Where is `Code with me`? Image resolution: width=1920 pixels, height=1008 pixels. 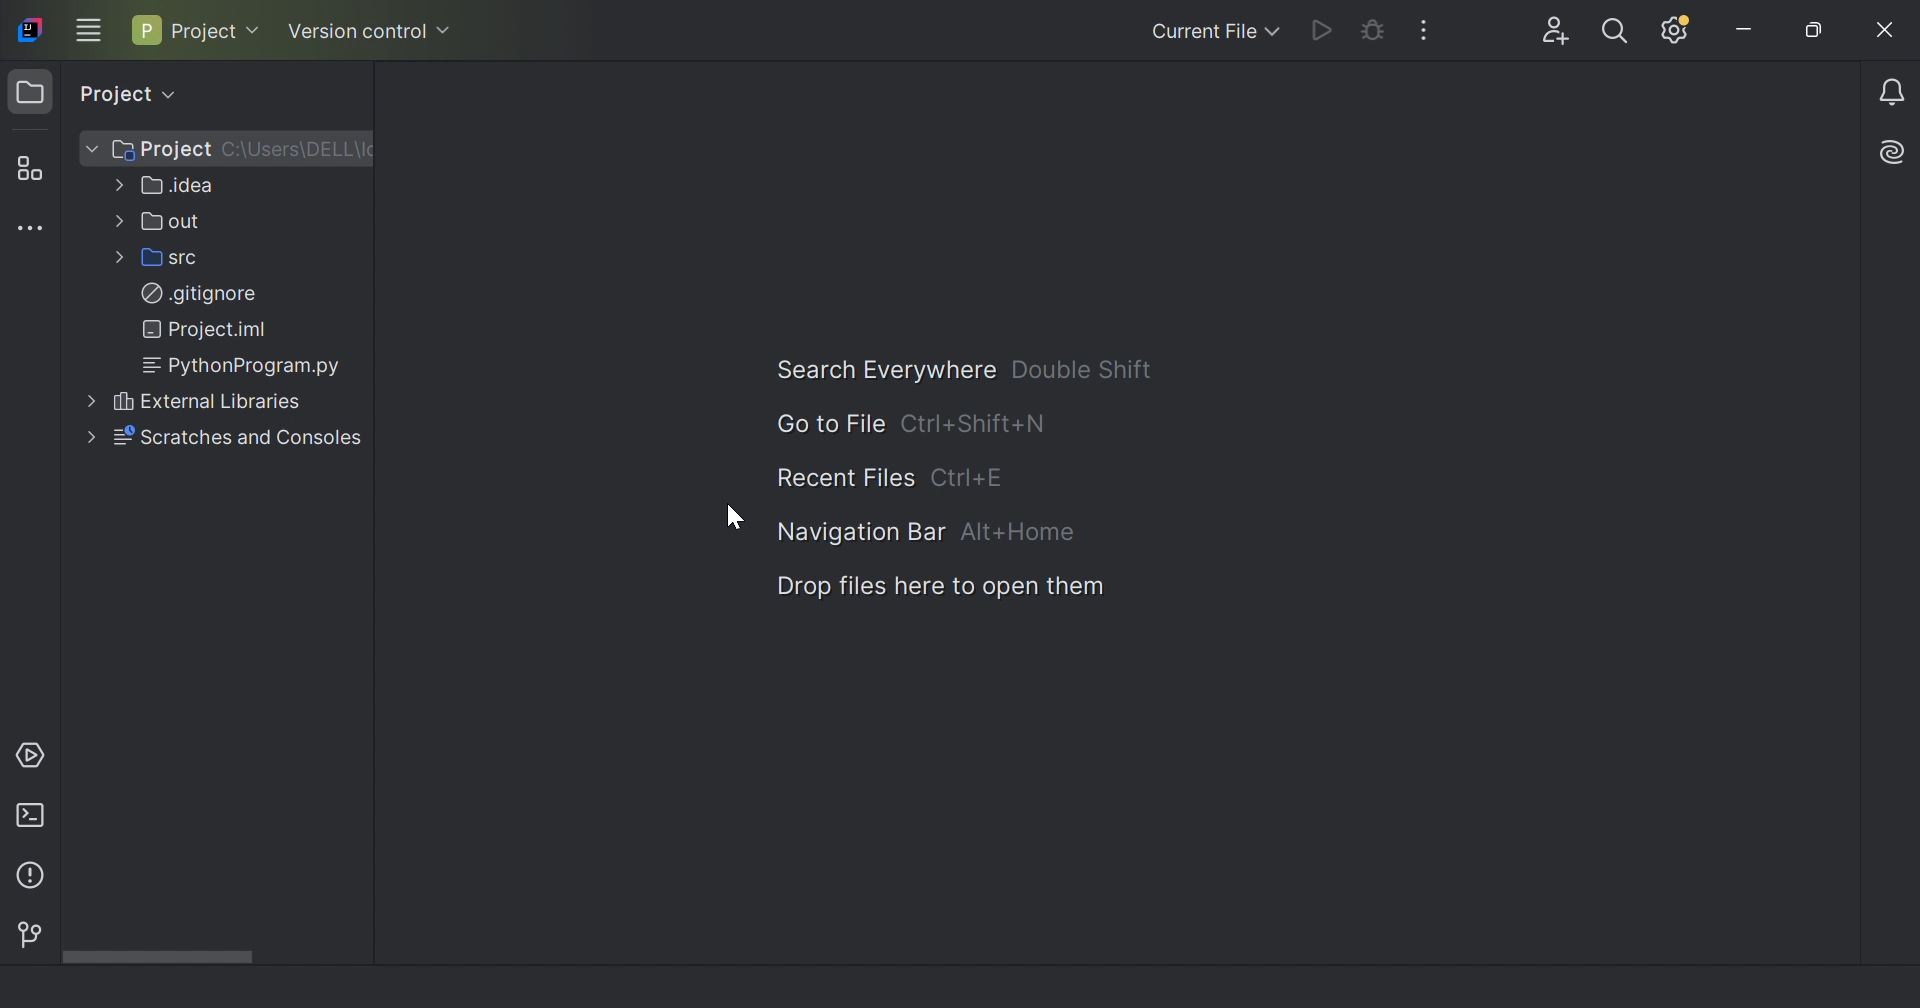 Code with me is located at coordinates (1549, 32).